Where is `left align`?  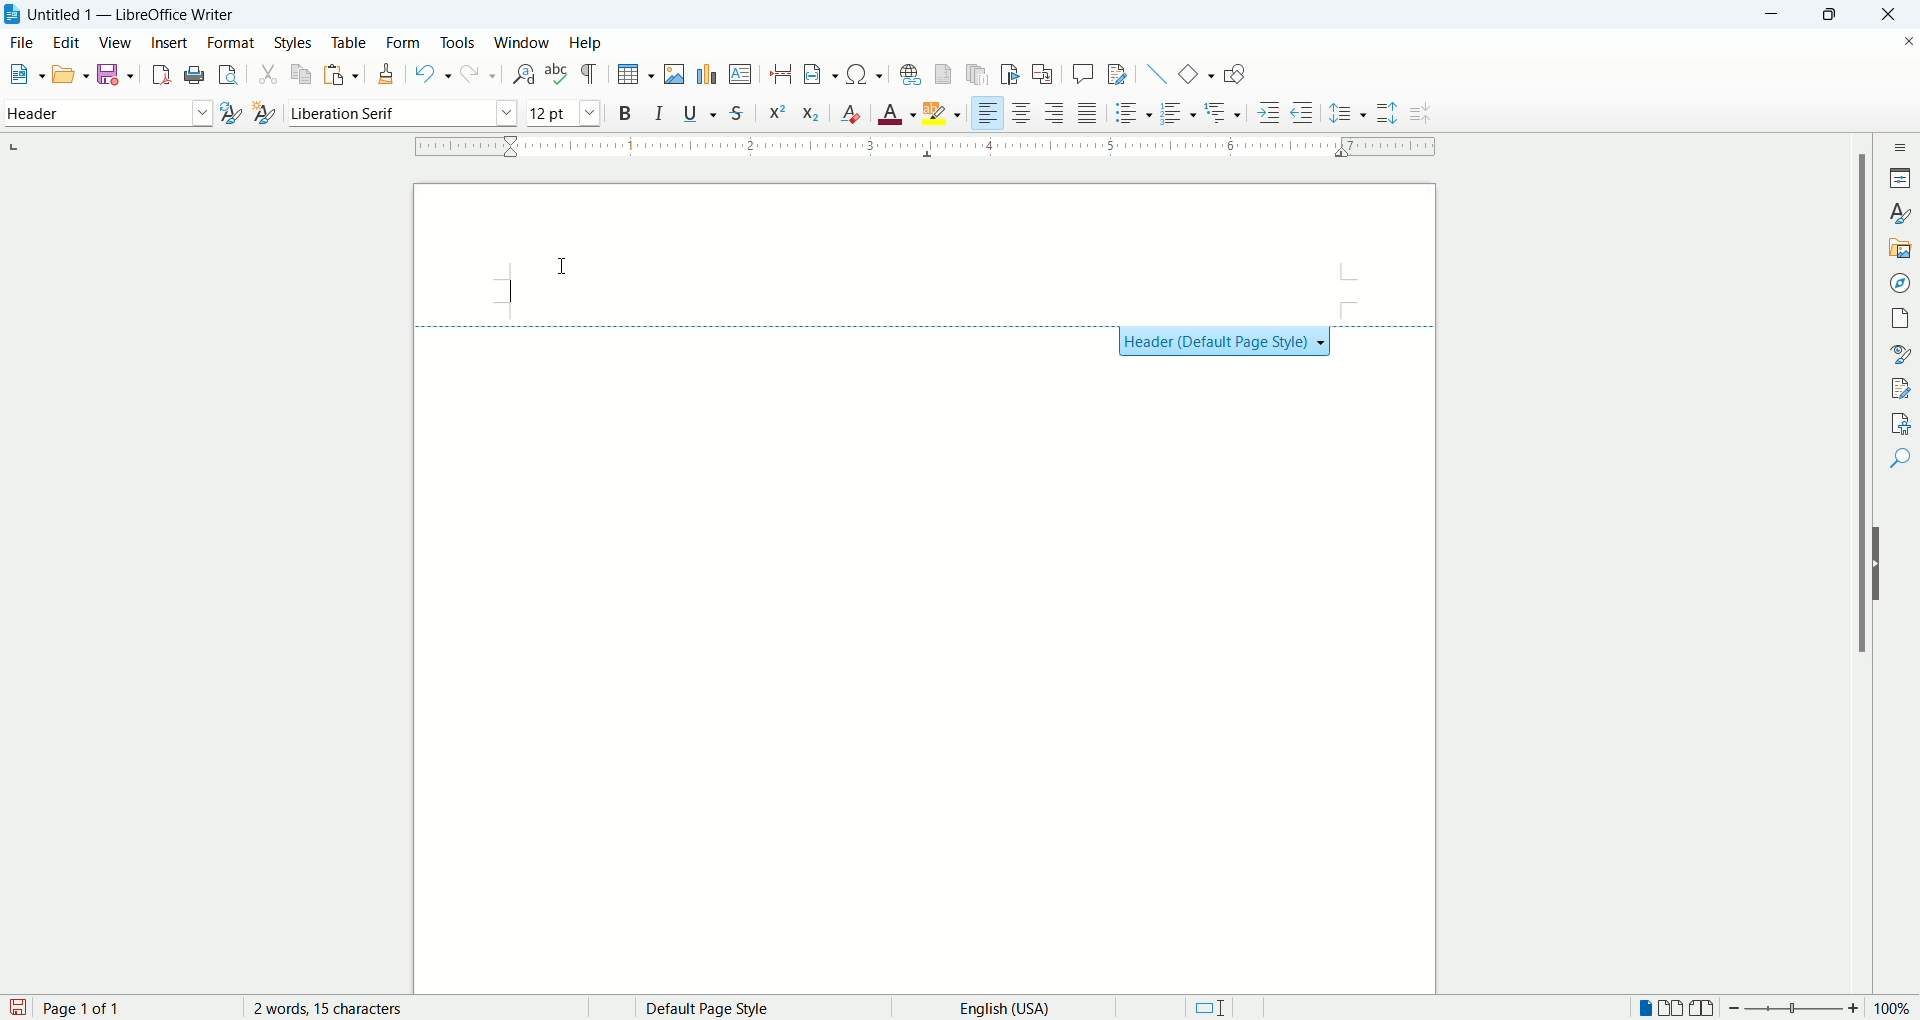 left align is located at coordinates (986, 110).